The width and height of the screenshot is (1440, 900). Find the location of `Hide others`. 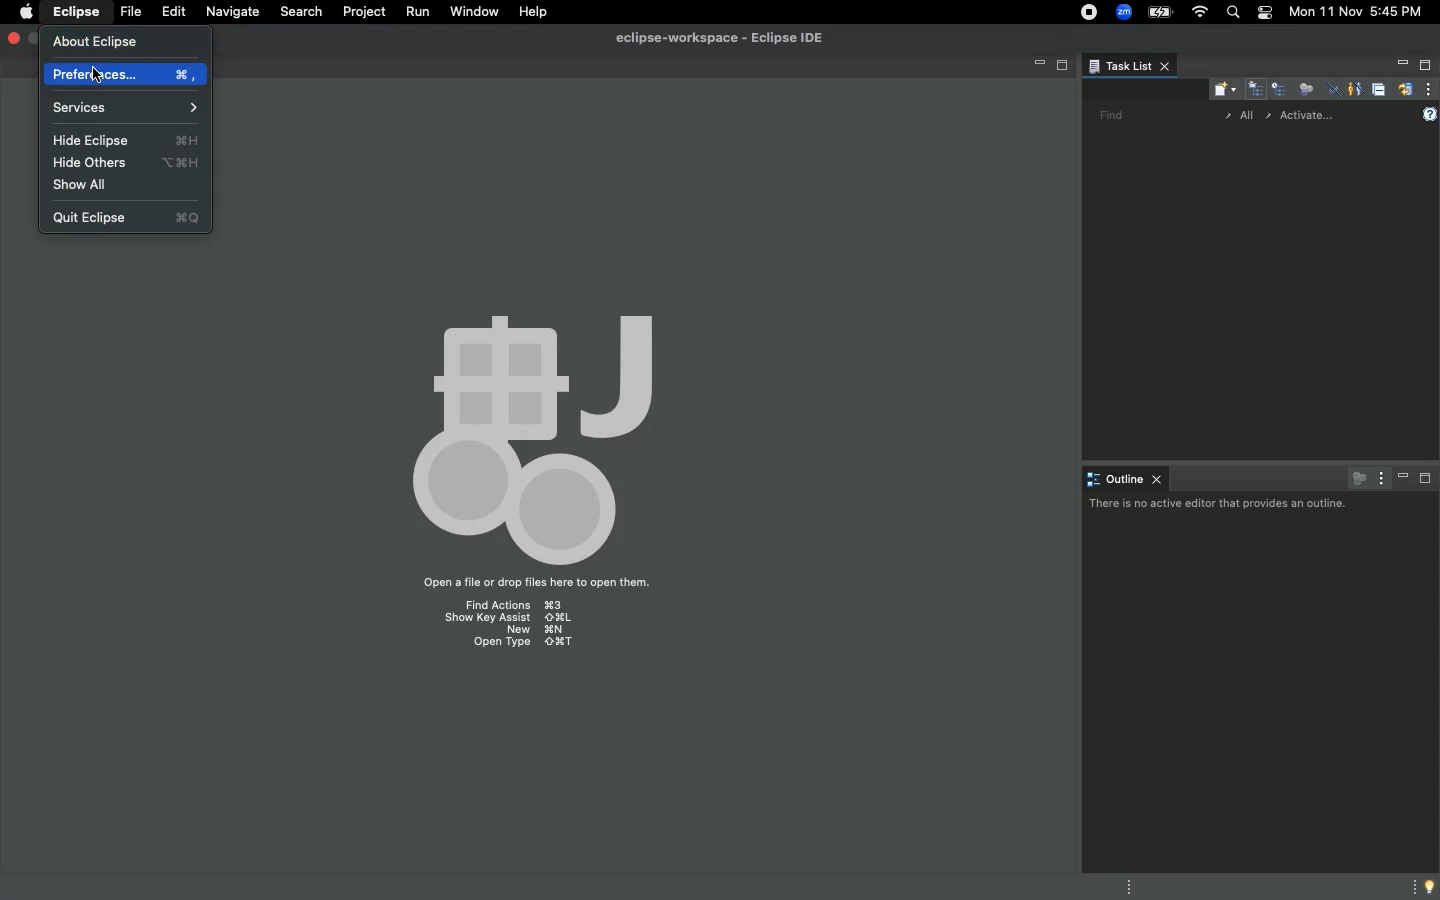

Hide others is located at coordinates (130, 163).